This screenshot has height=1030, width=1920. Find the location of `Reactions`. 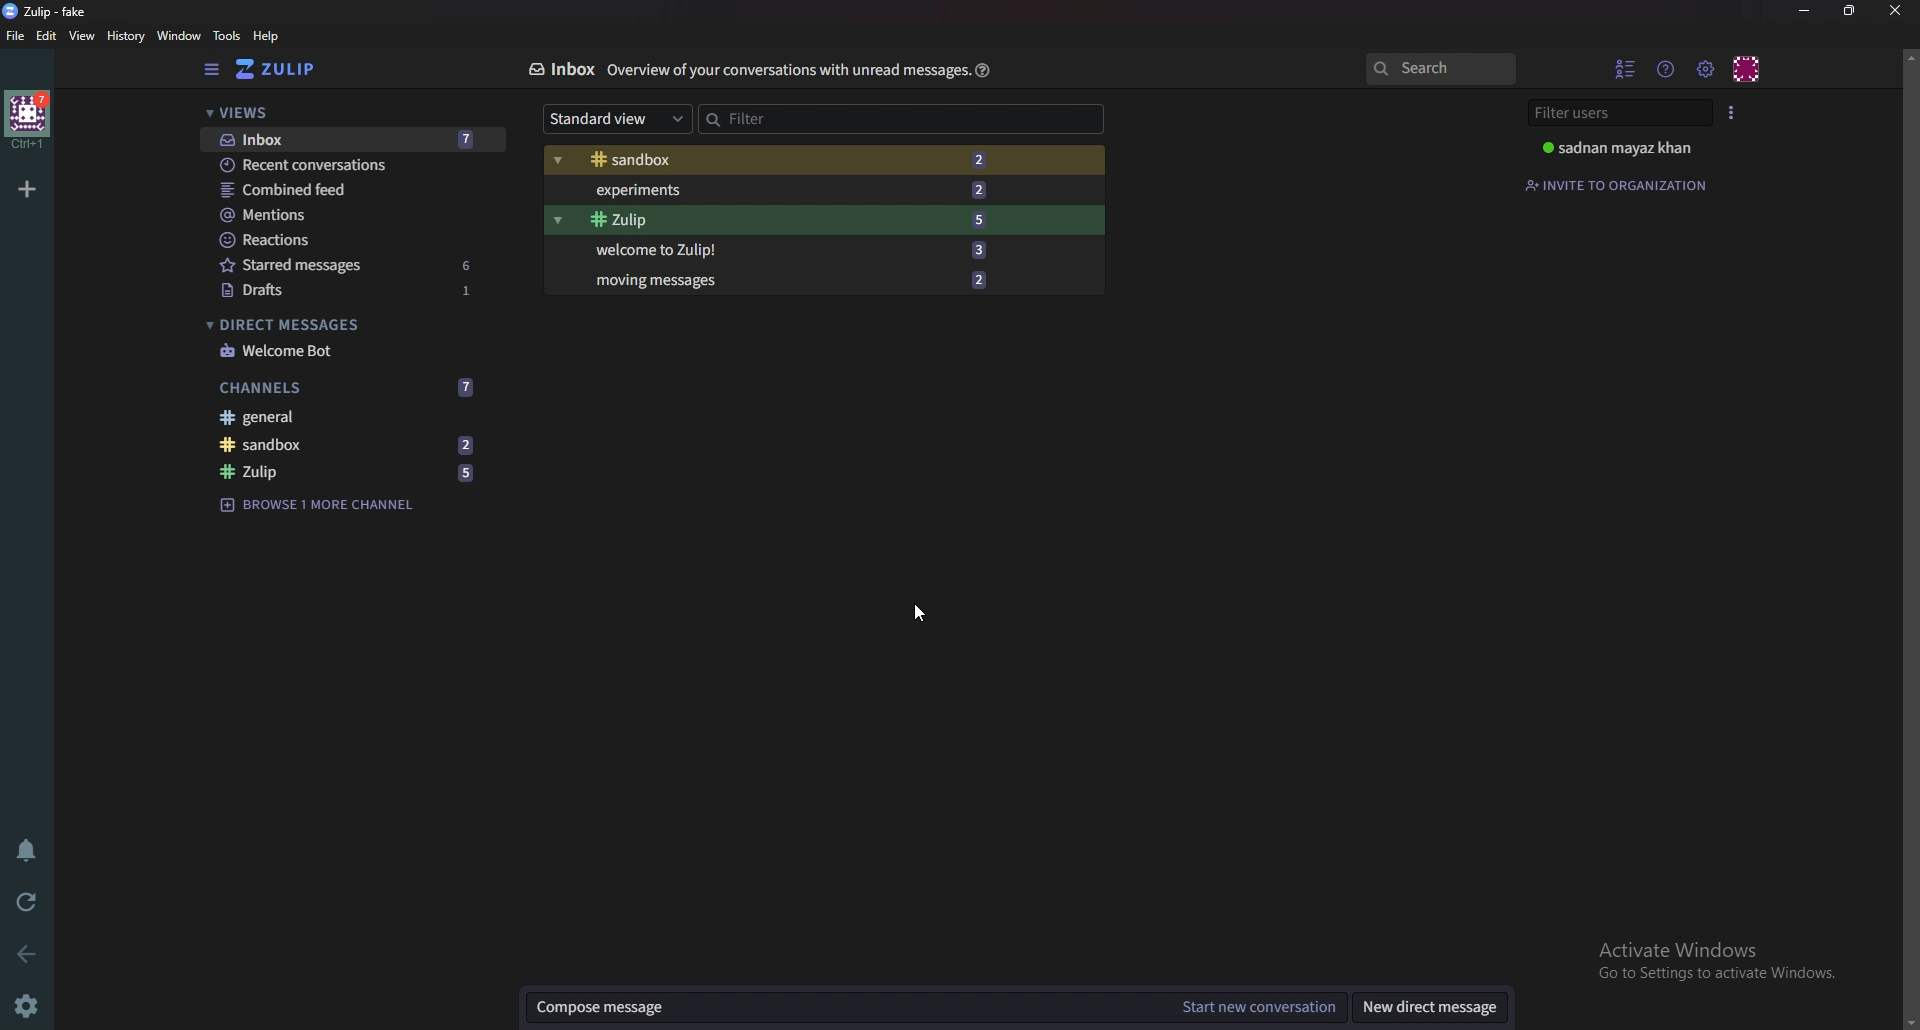

Reactions is located at coordinates (355, 239).